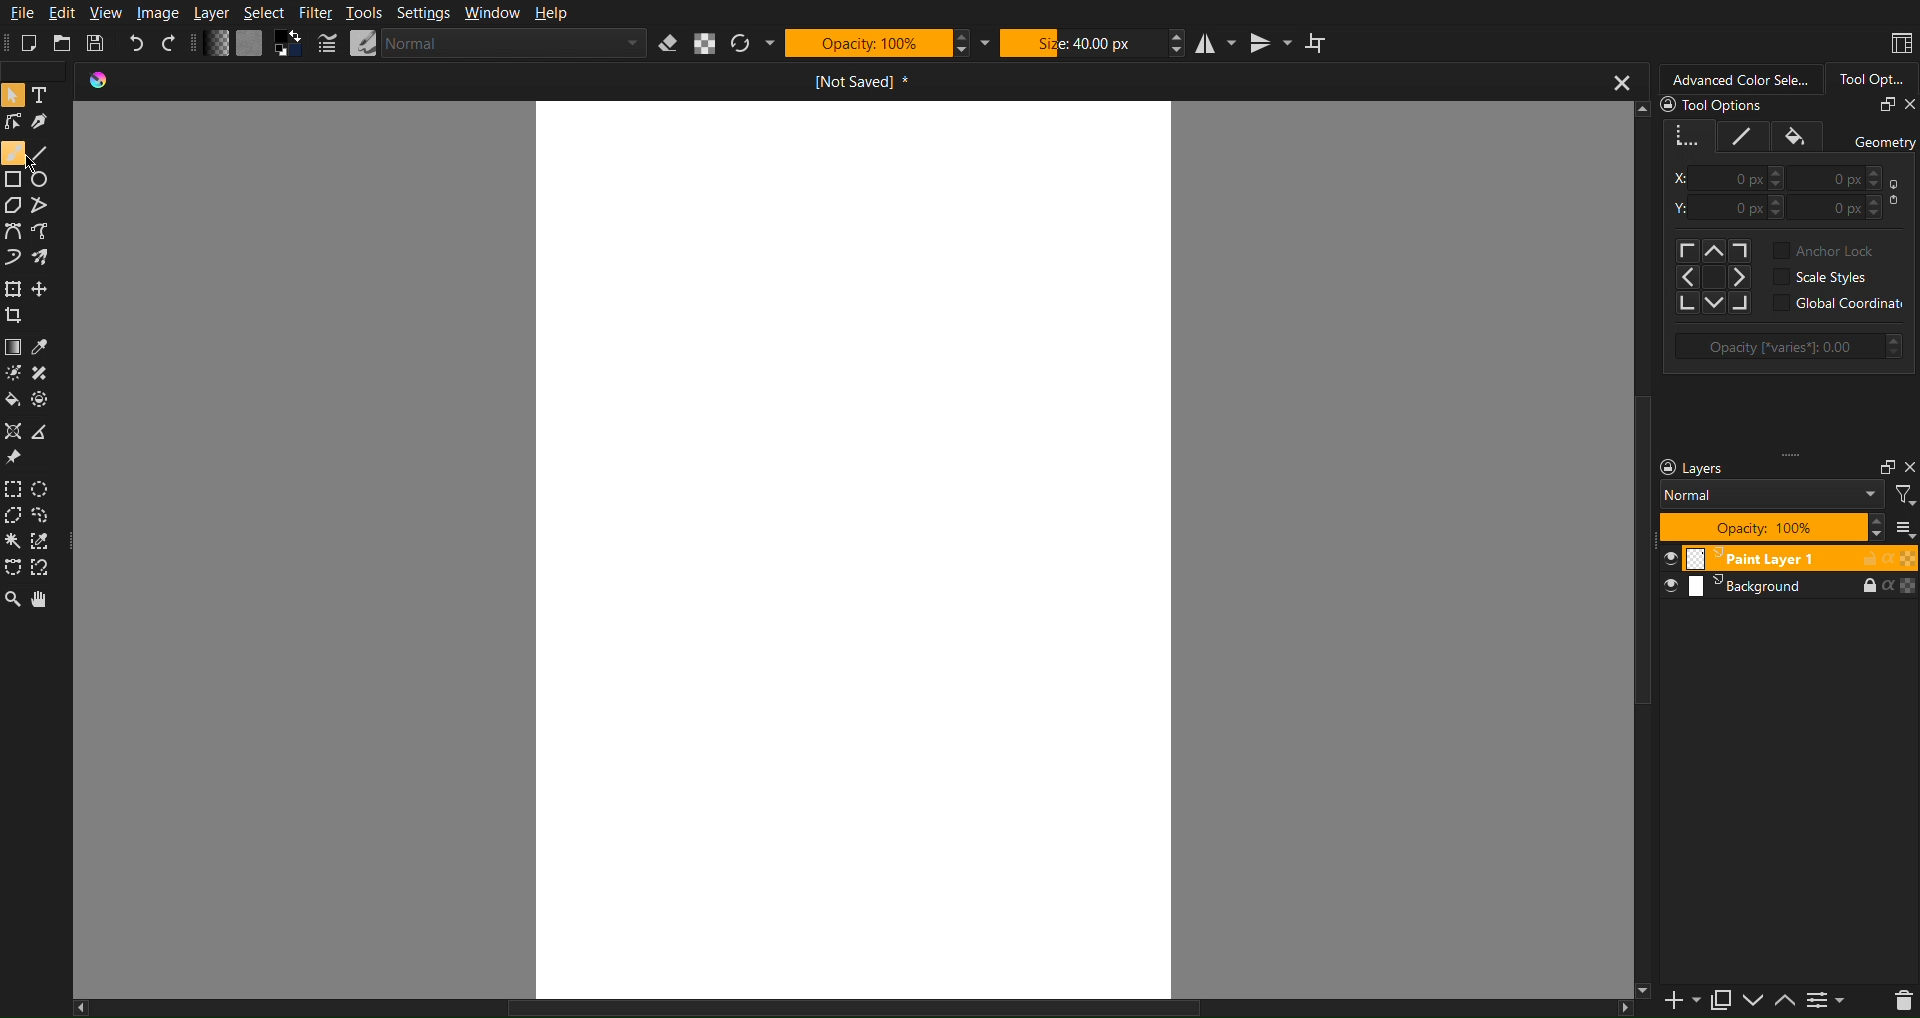 The image size is (1920, 1018). What do you see at coordinates (63, 42) in the screenshot?
I see `Open` at bounding box center [63, 42].